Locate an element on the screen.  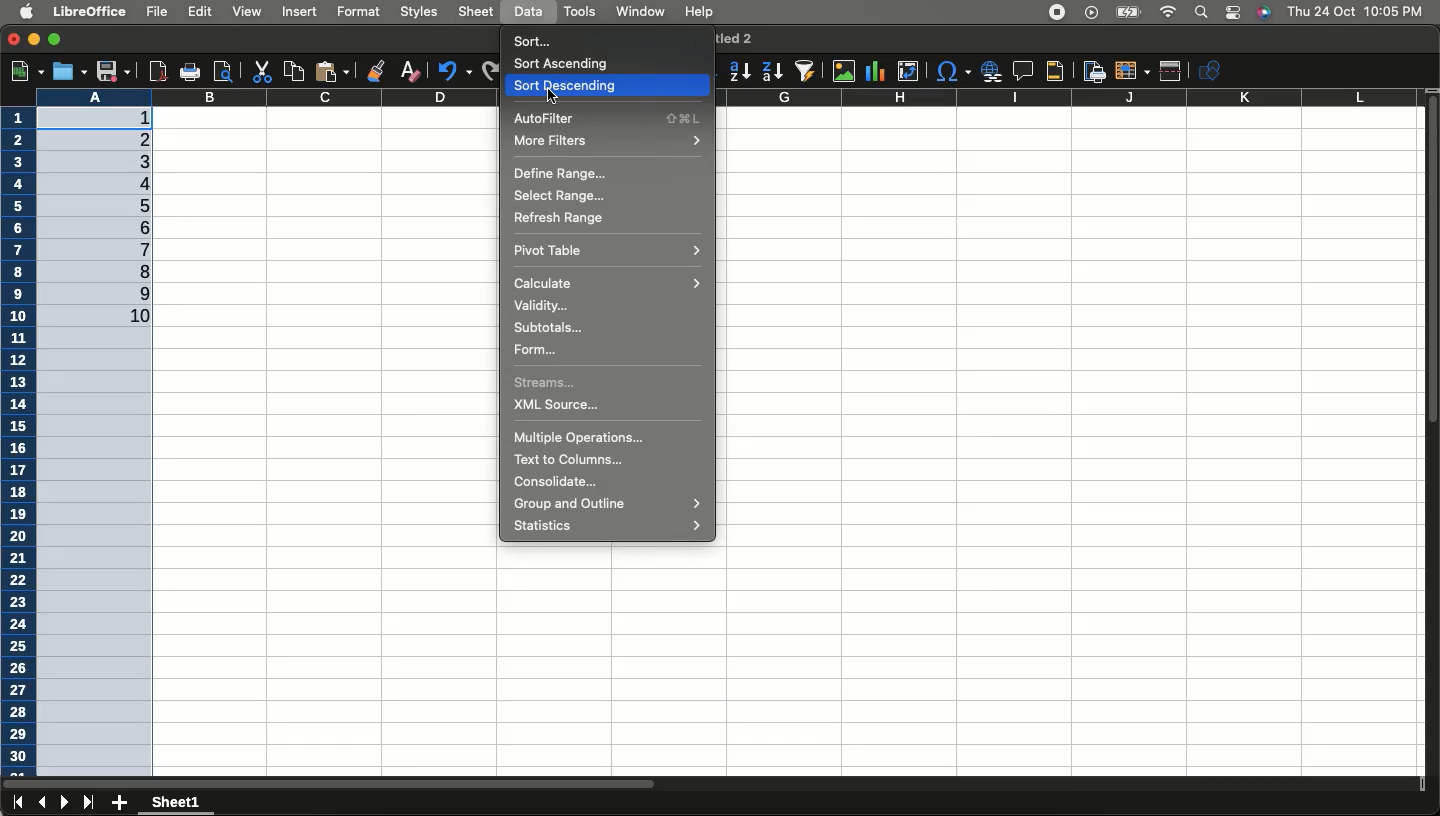
Minimize is located at coordinates (35, 41).